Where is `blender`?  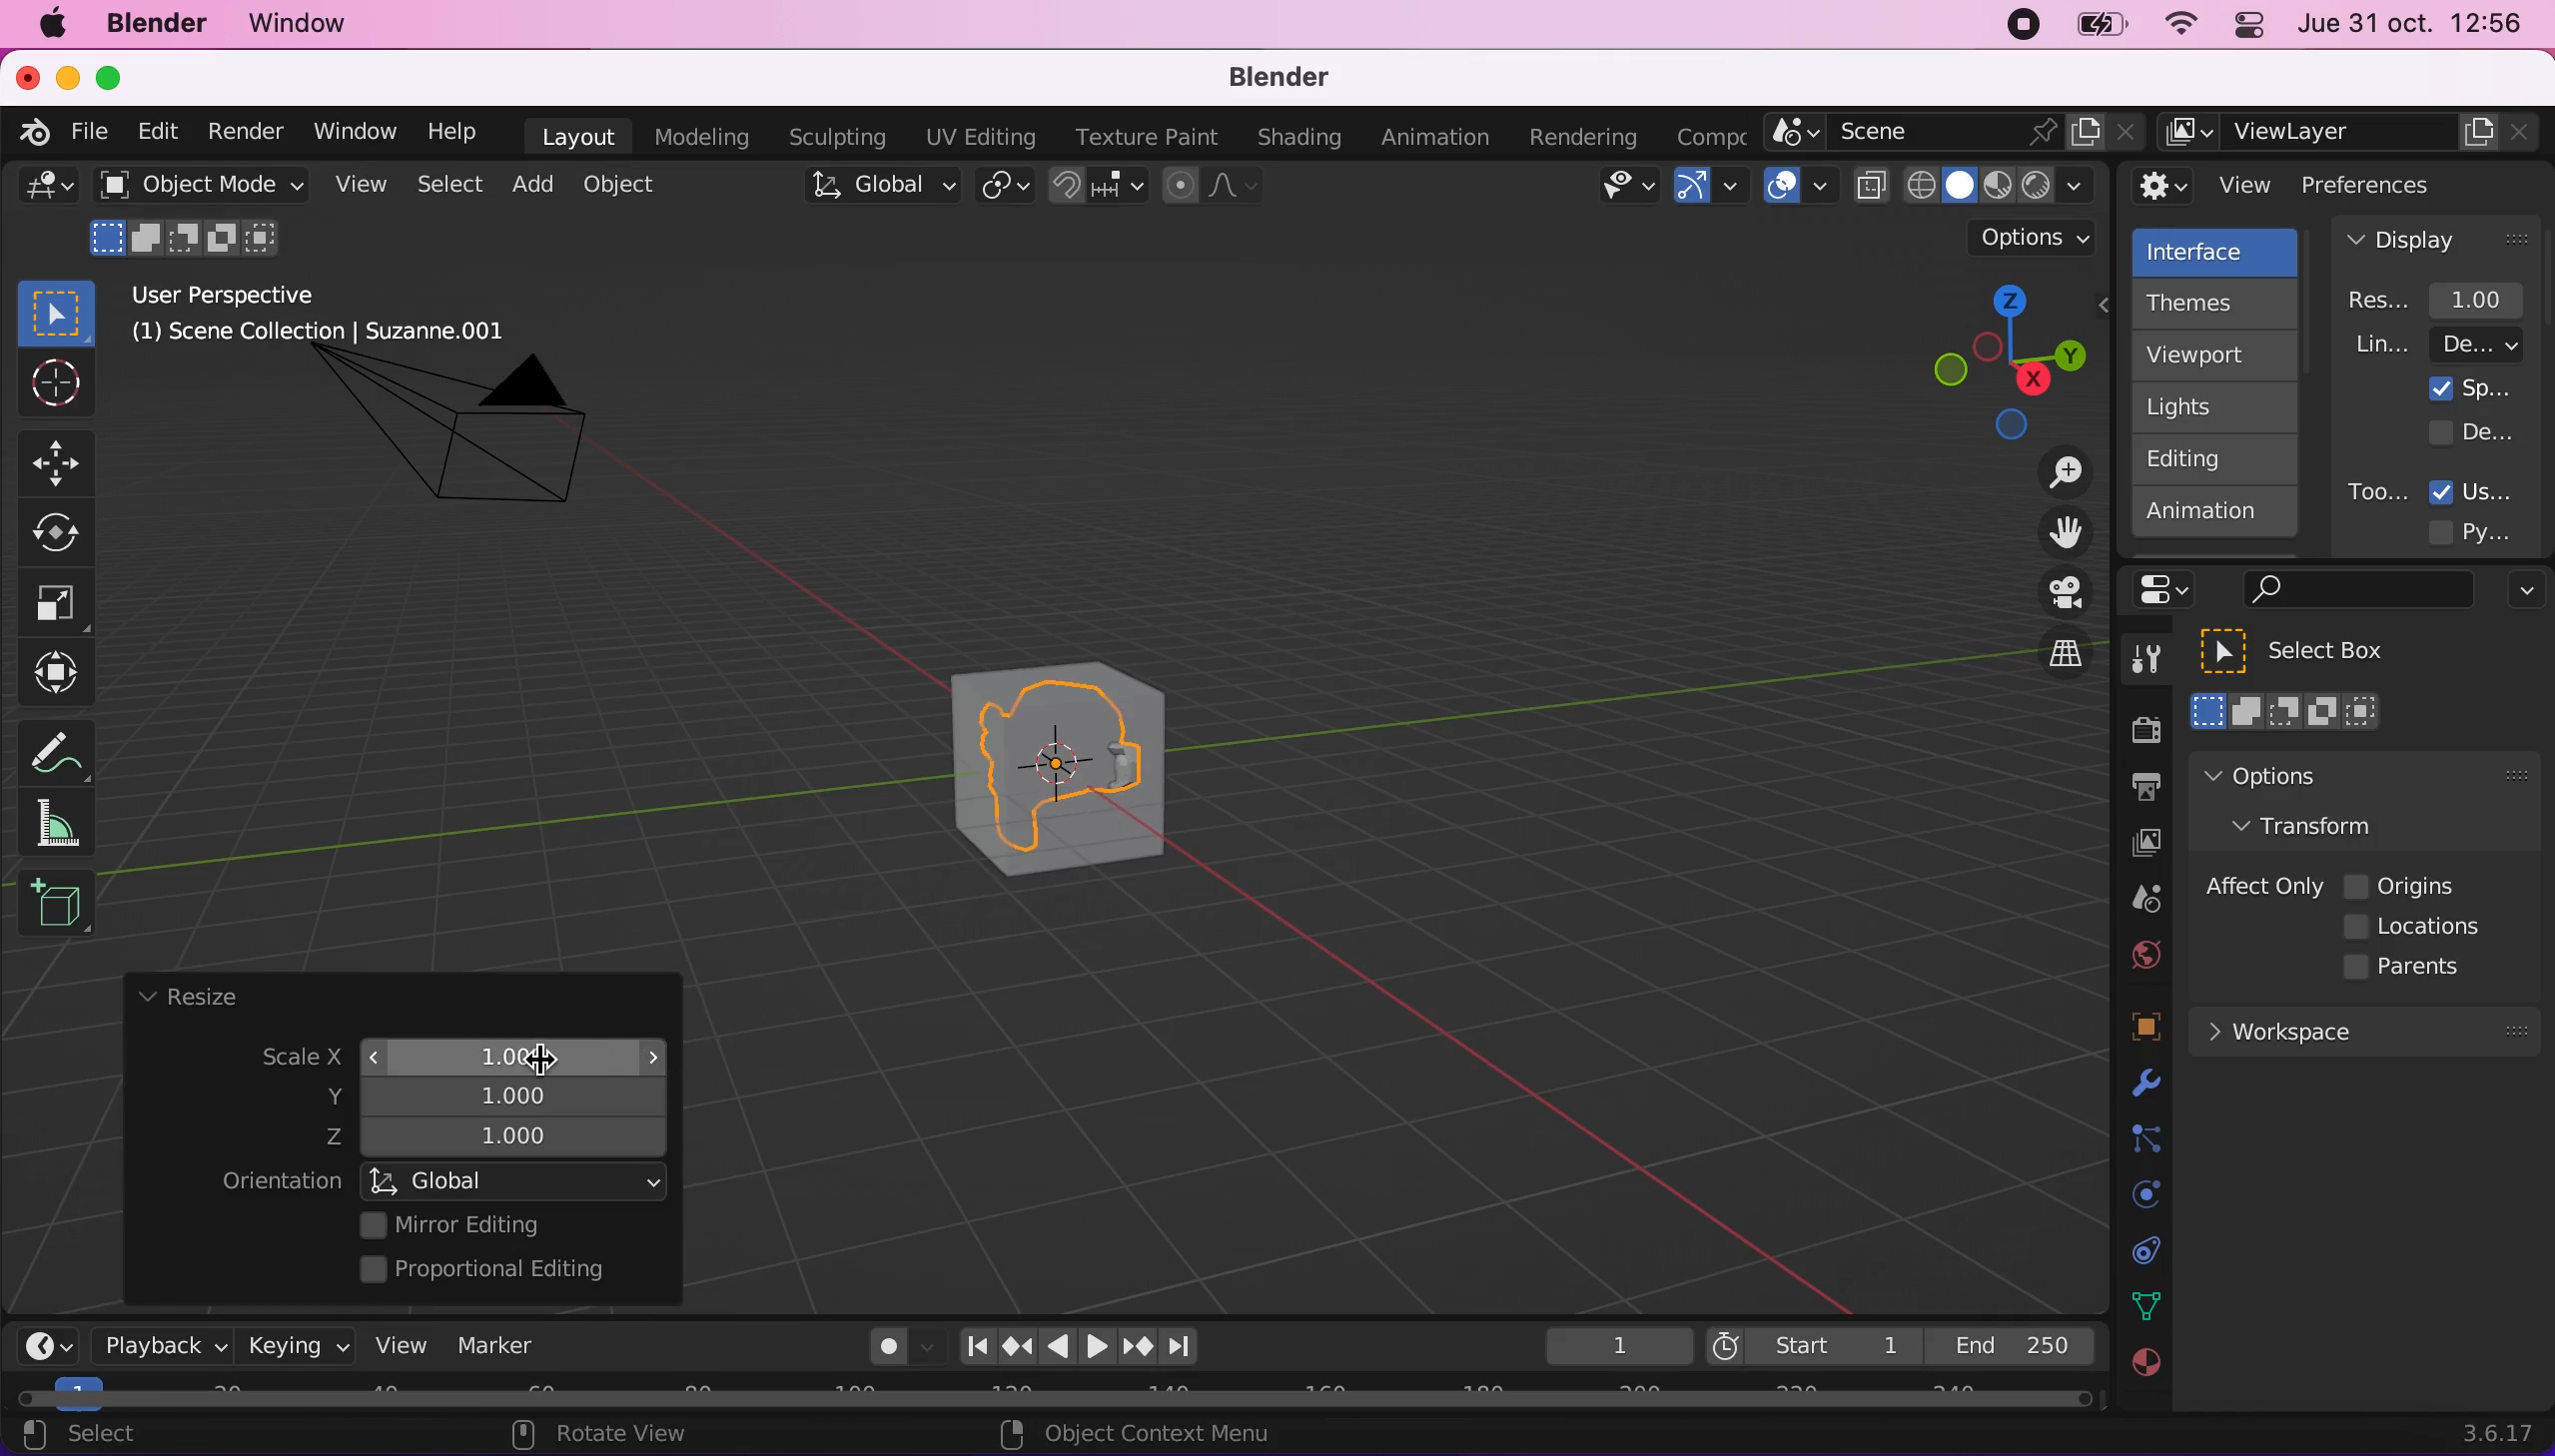
blender is located at coordinates (27, 129).